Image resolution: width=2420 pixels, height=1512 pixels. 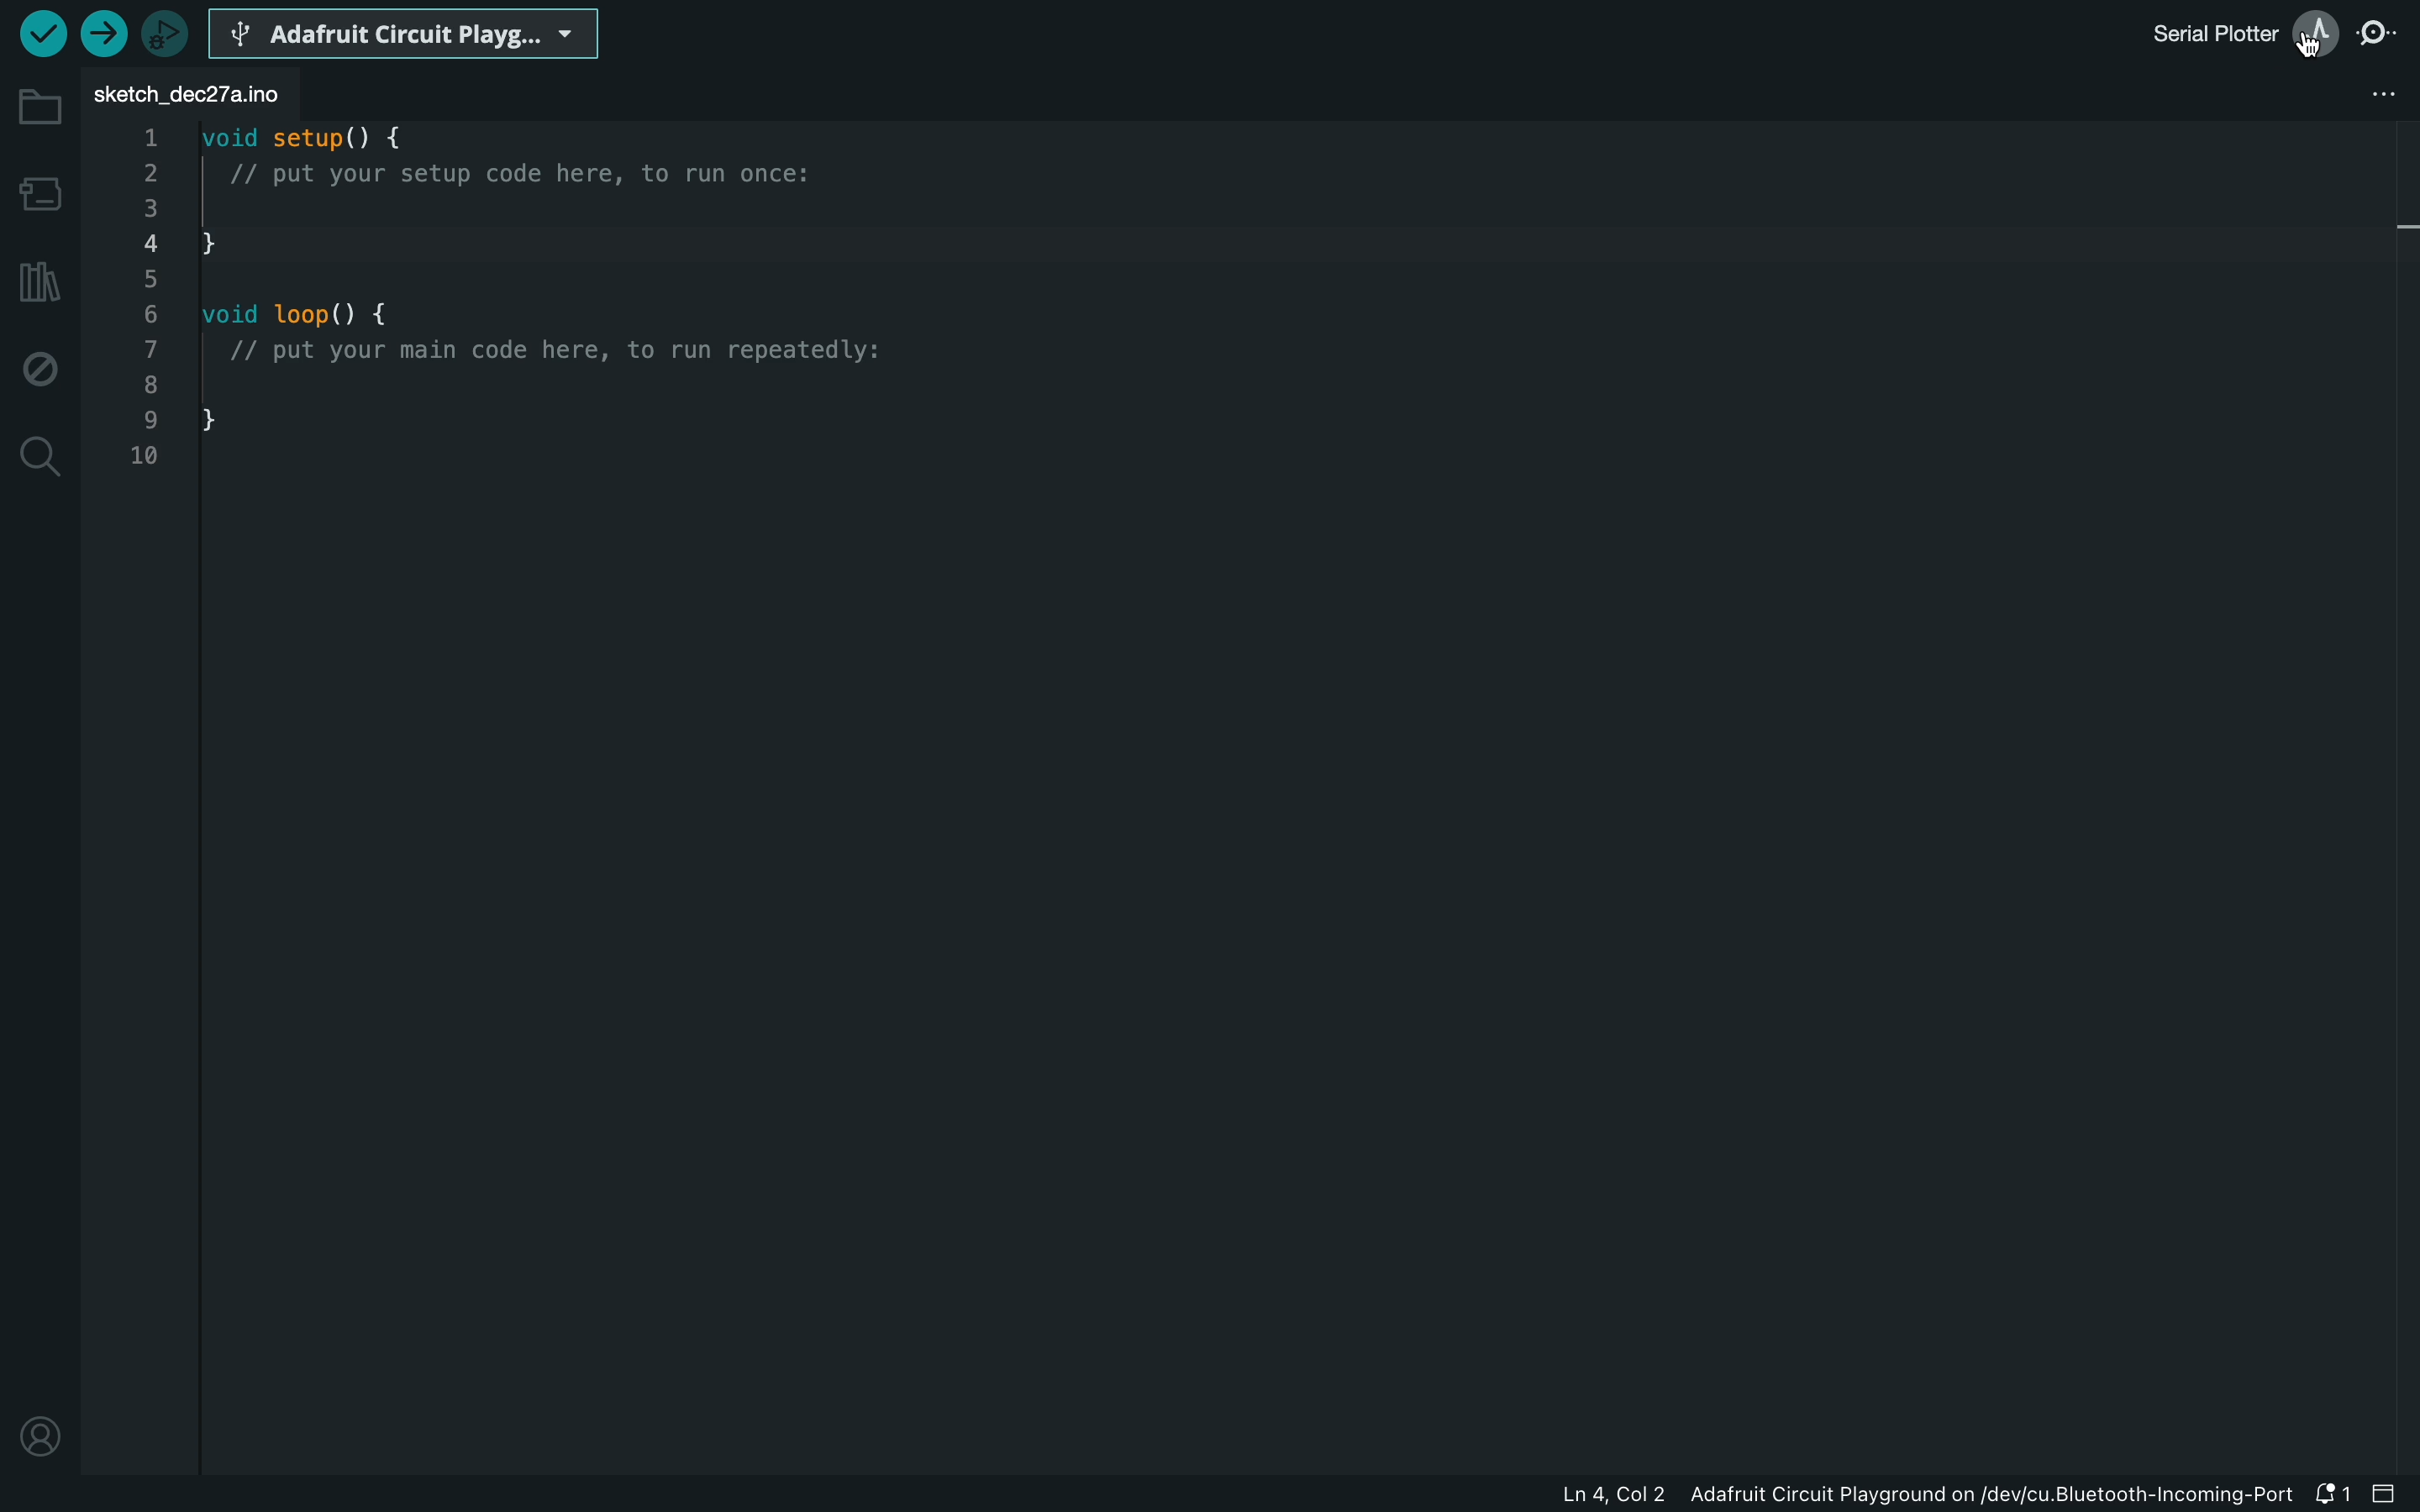 What do you see at coordinates (2242, 30) in the screenshot?
I see `serial plotter` at bounding box center [2242, 30].